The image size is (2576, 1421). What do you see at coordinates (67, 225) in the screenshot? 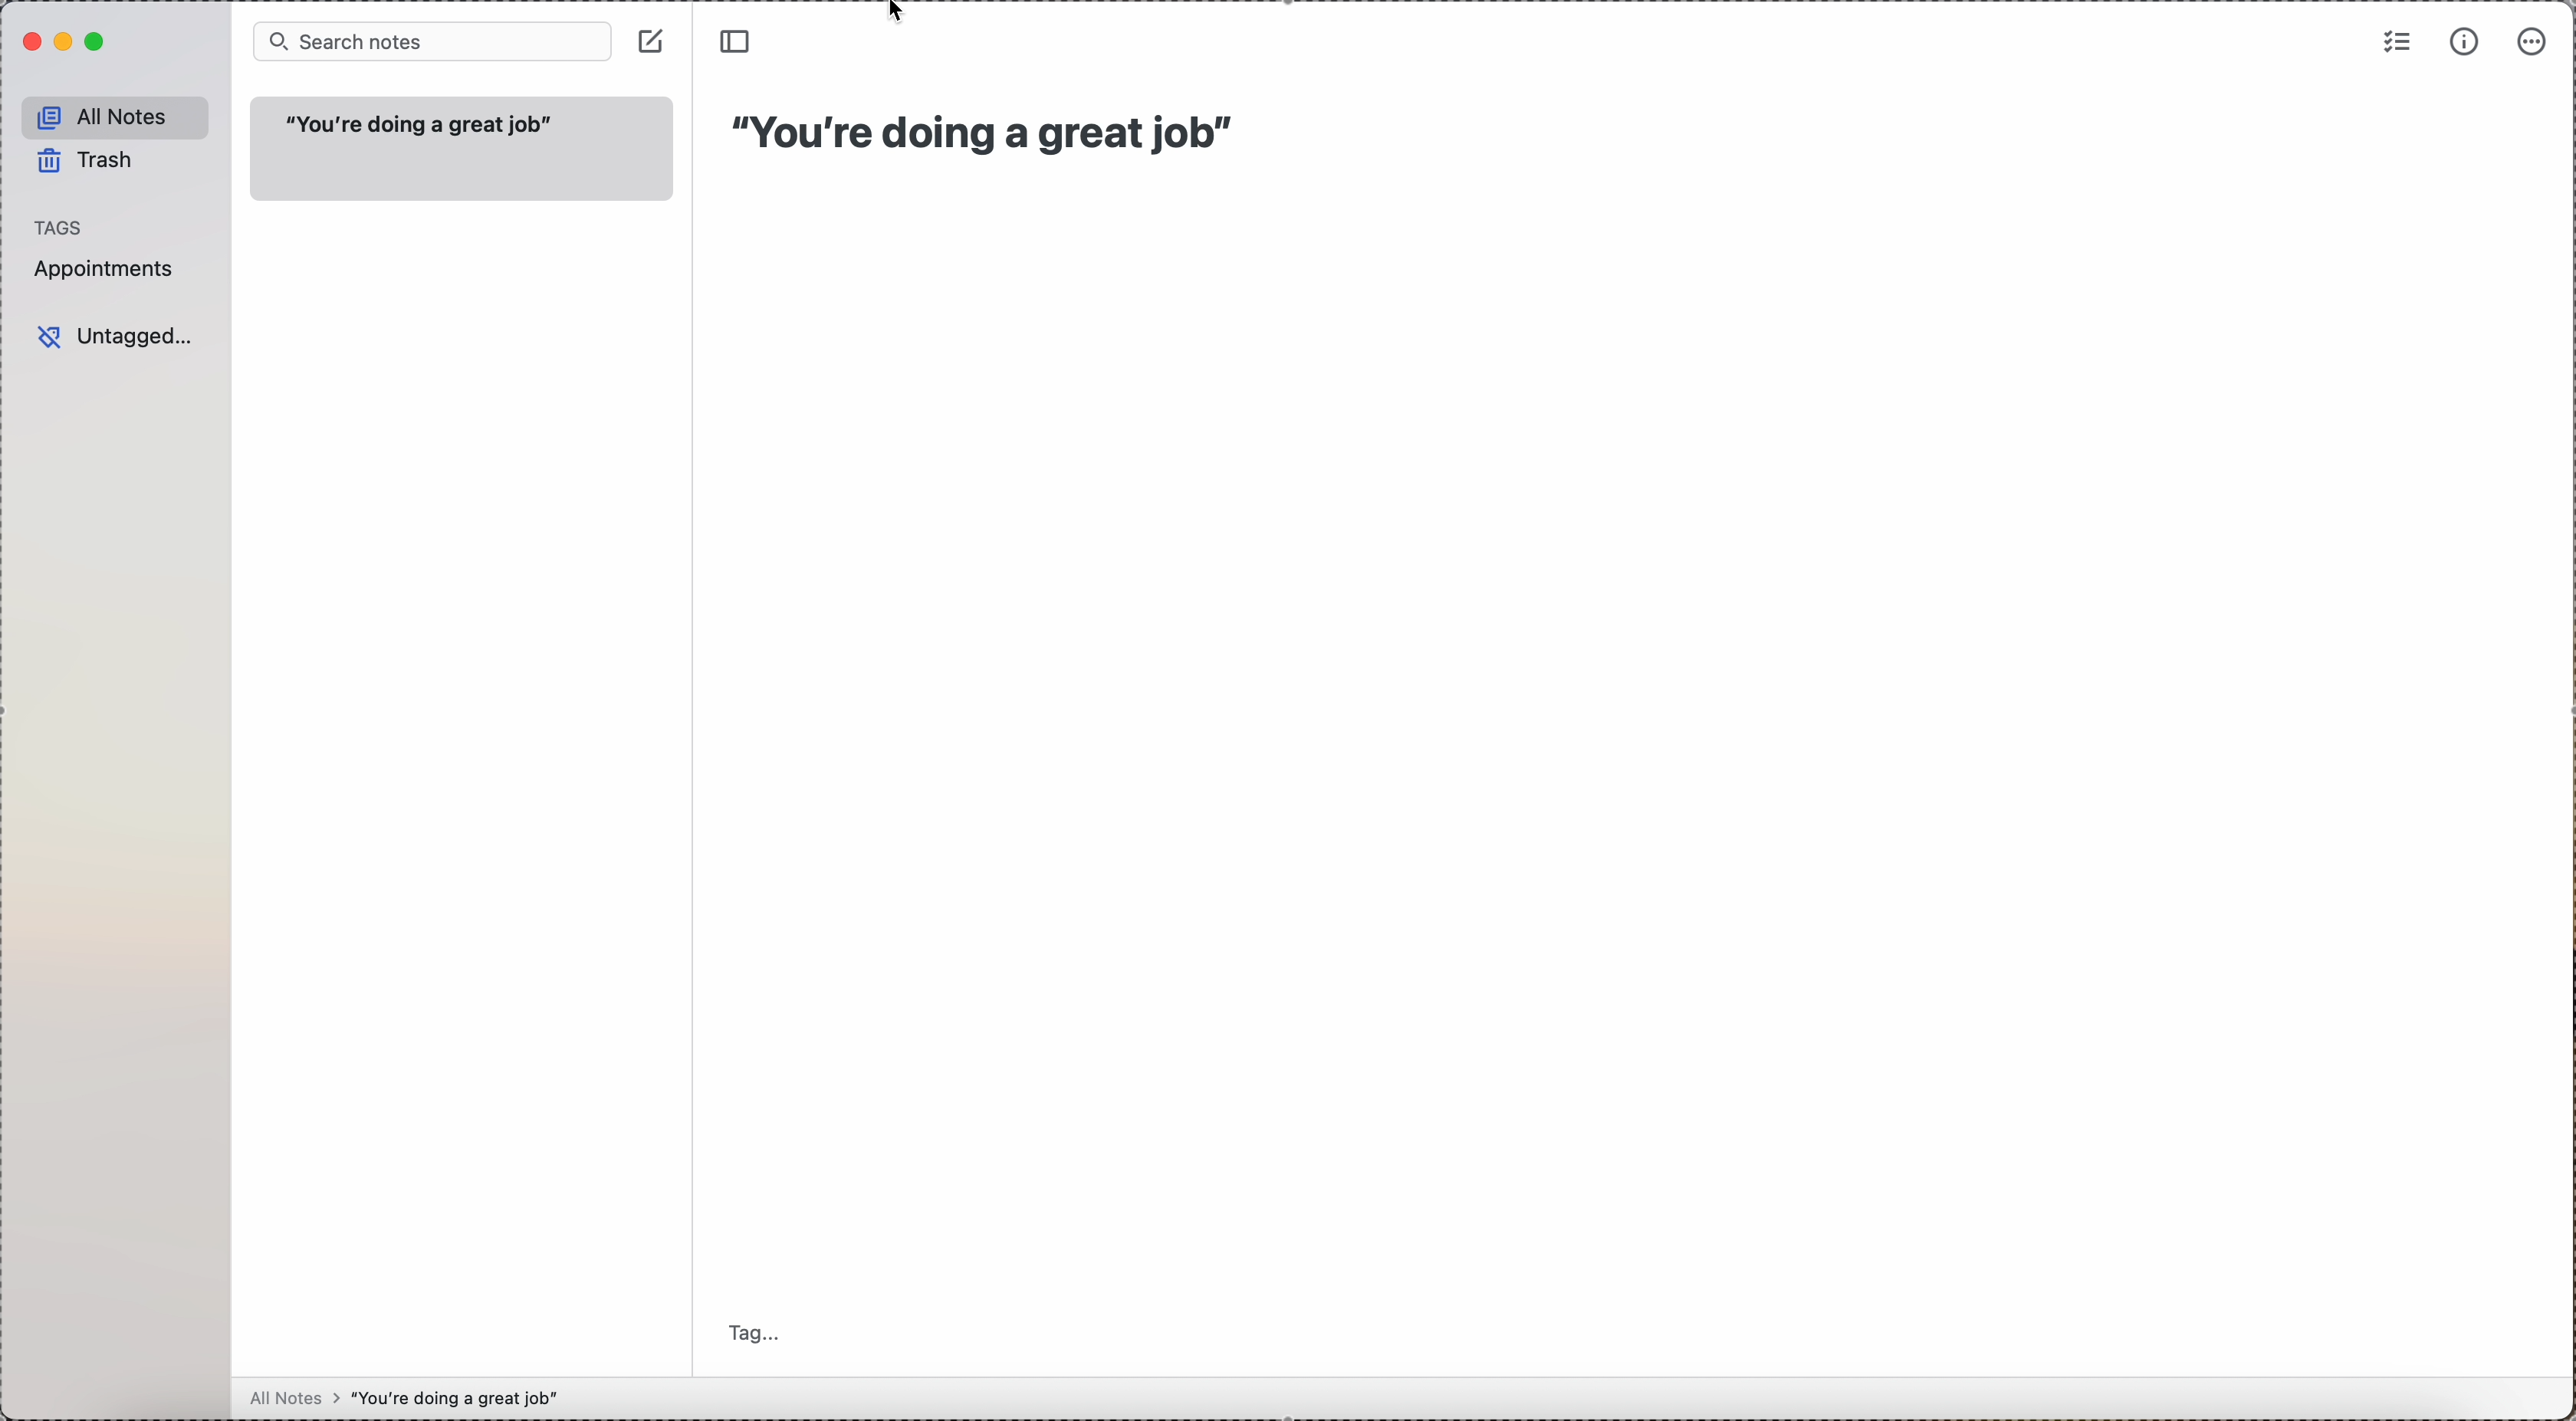
I see `tags` at bounding box center [67, 225].